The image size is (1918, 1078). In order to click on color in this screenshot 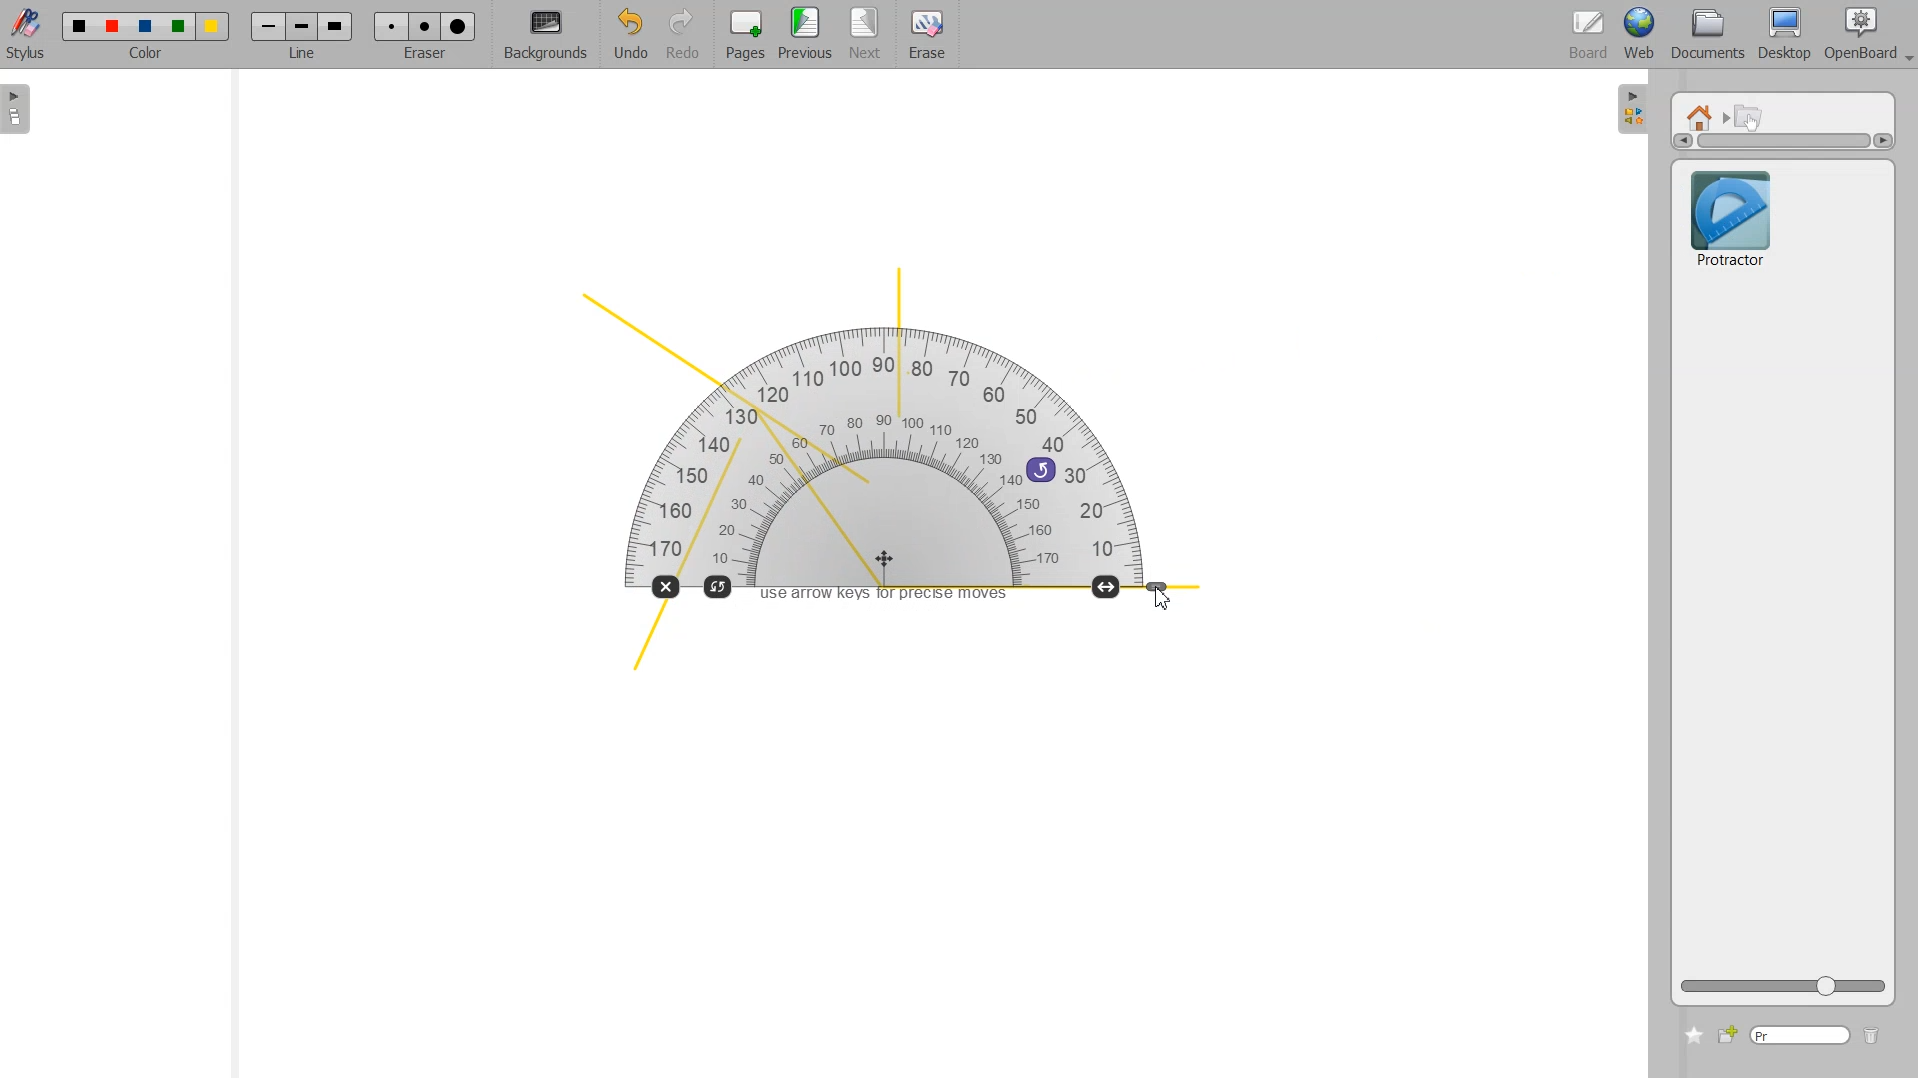, I will do `click(148, 56)`.